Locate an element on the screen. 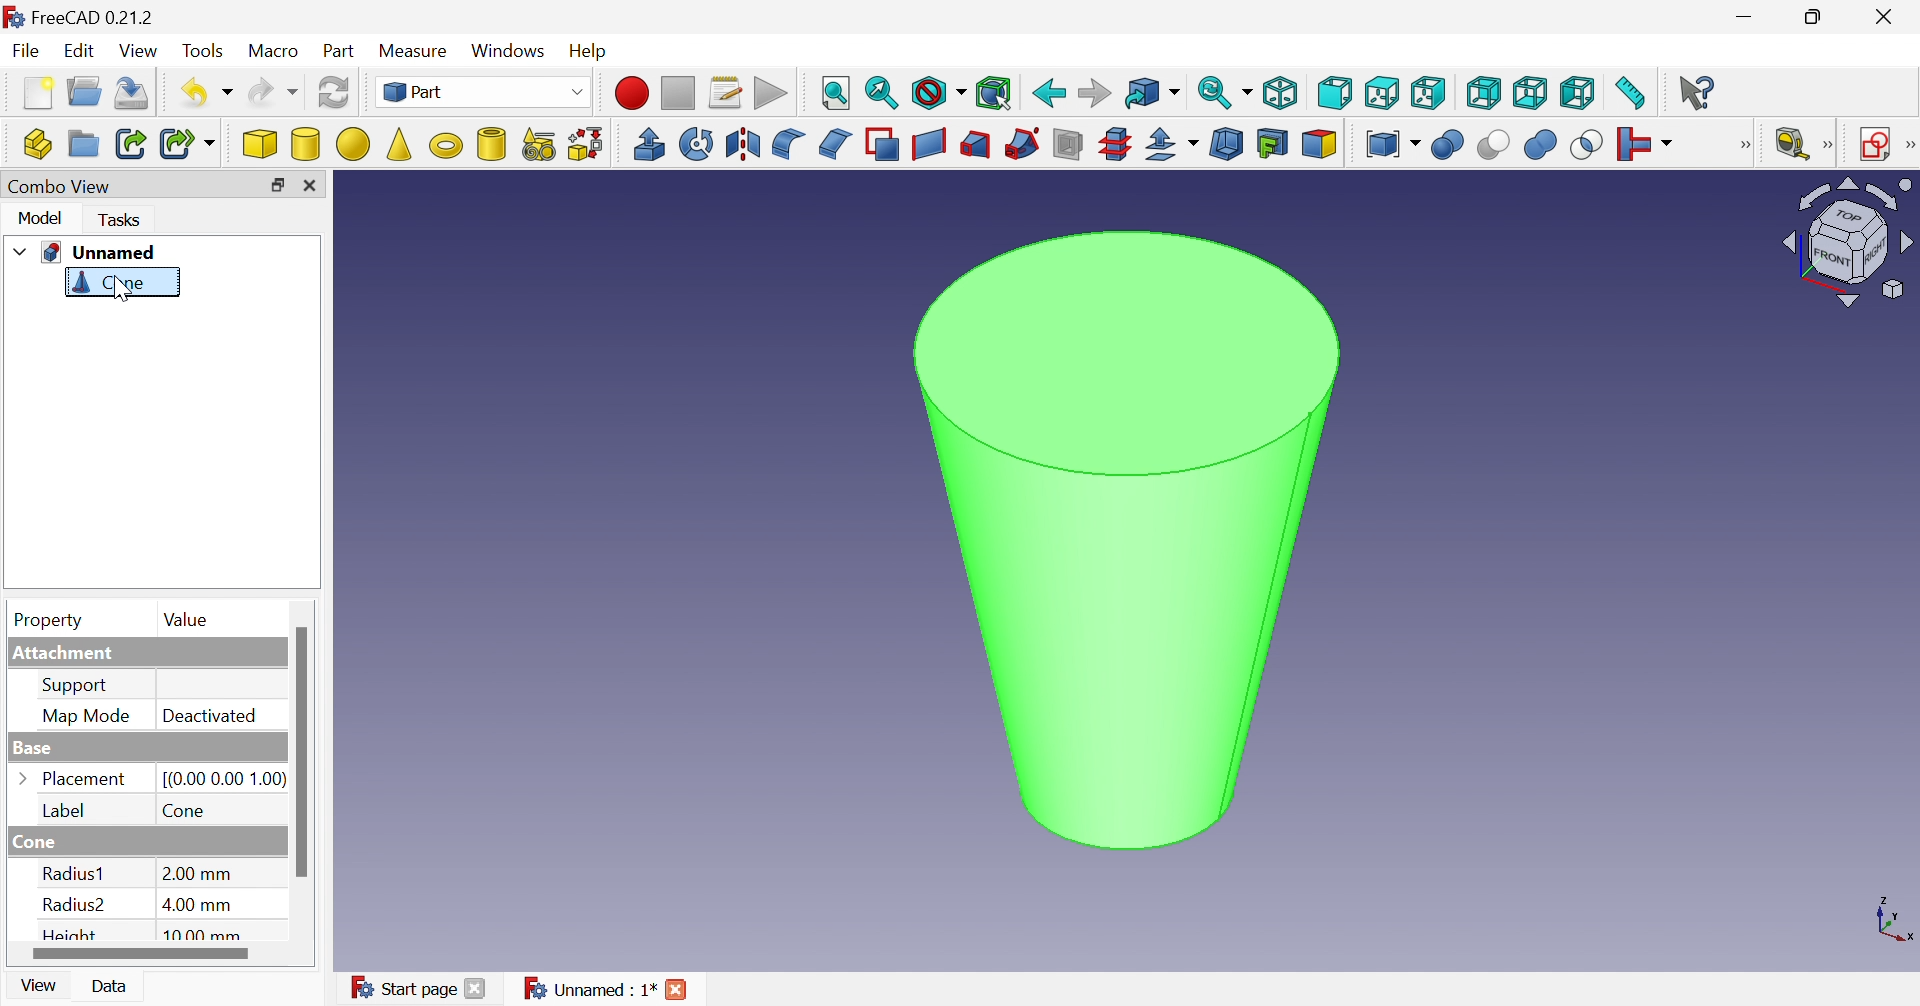 The height and width of the screenshot is (1006, 1920). Deactivated is located at coordinates (213, 715).